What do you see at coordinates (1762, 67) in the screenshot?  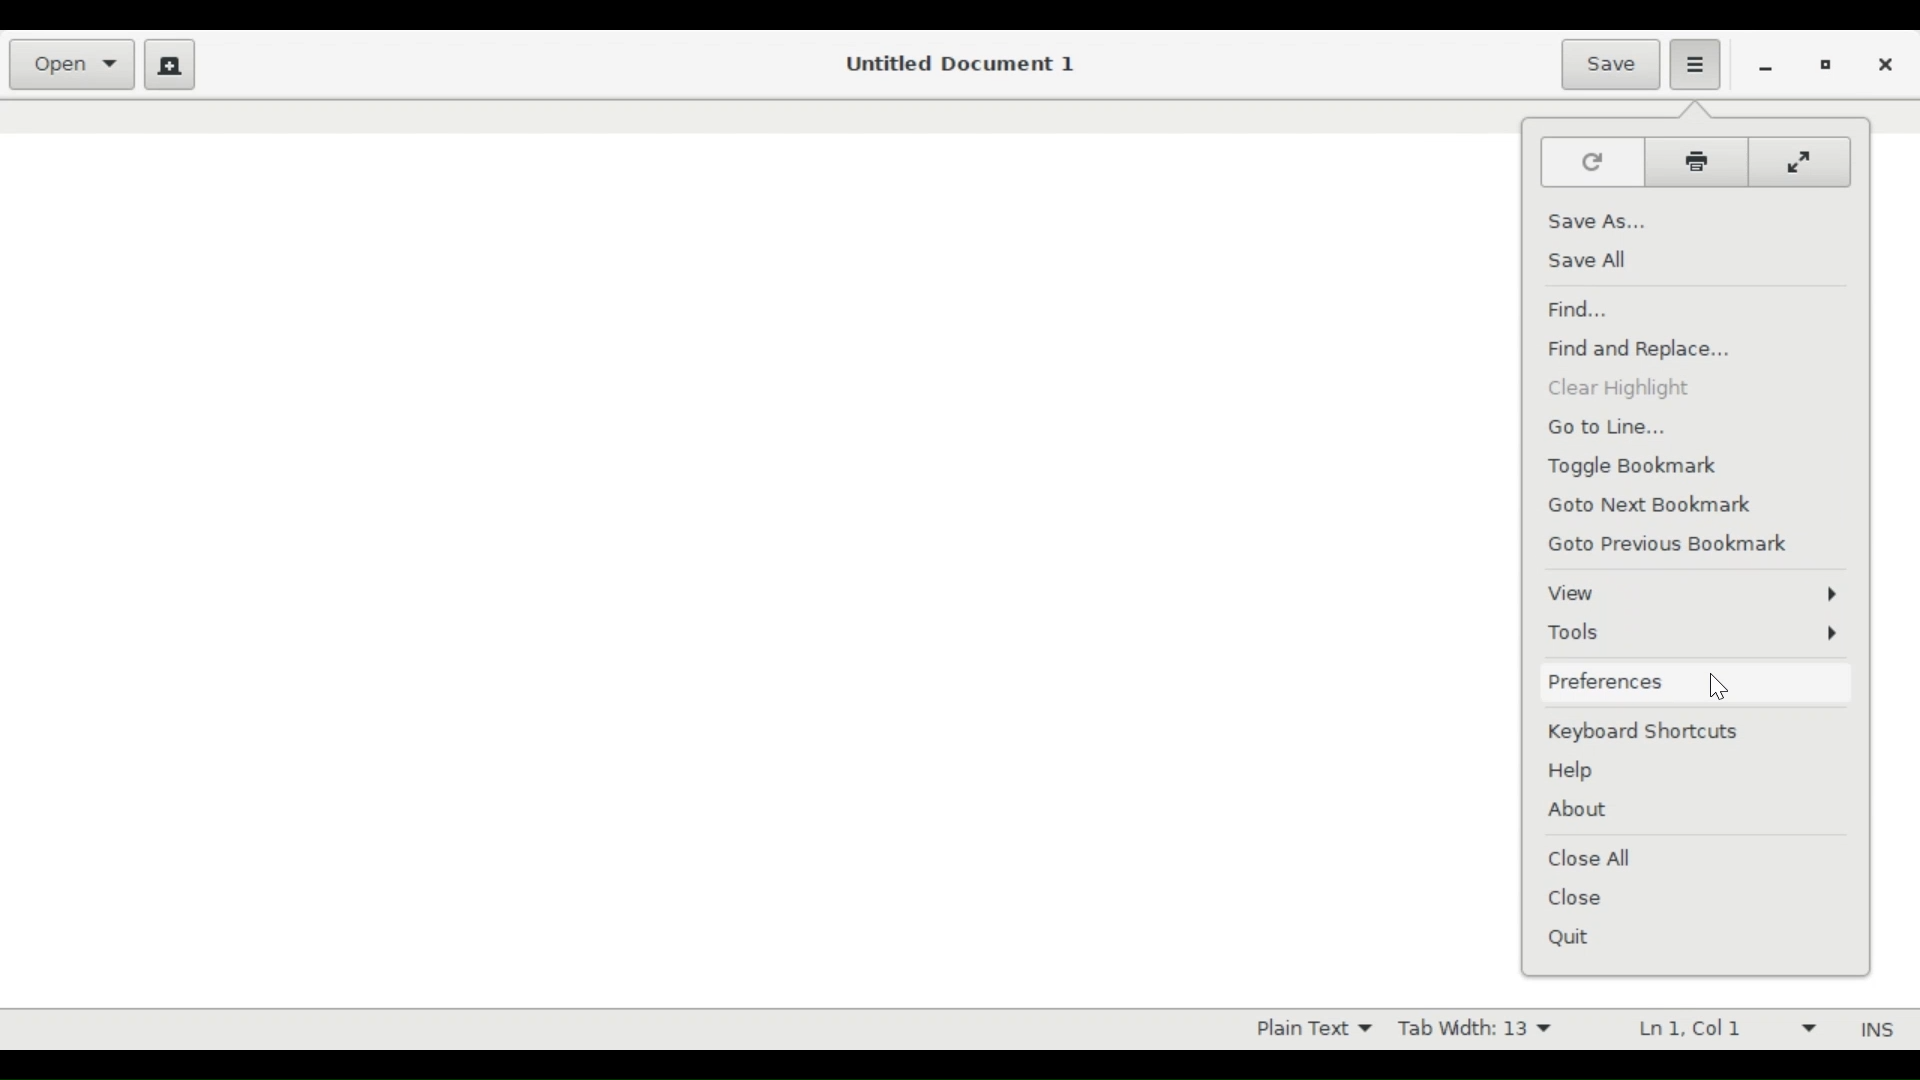 I see `minimize` at bounding box center [1762, 67].